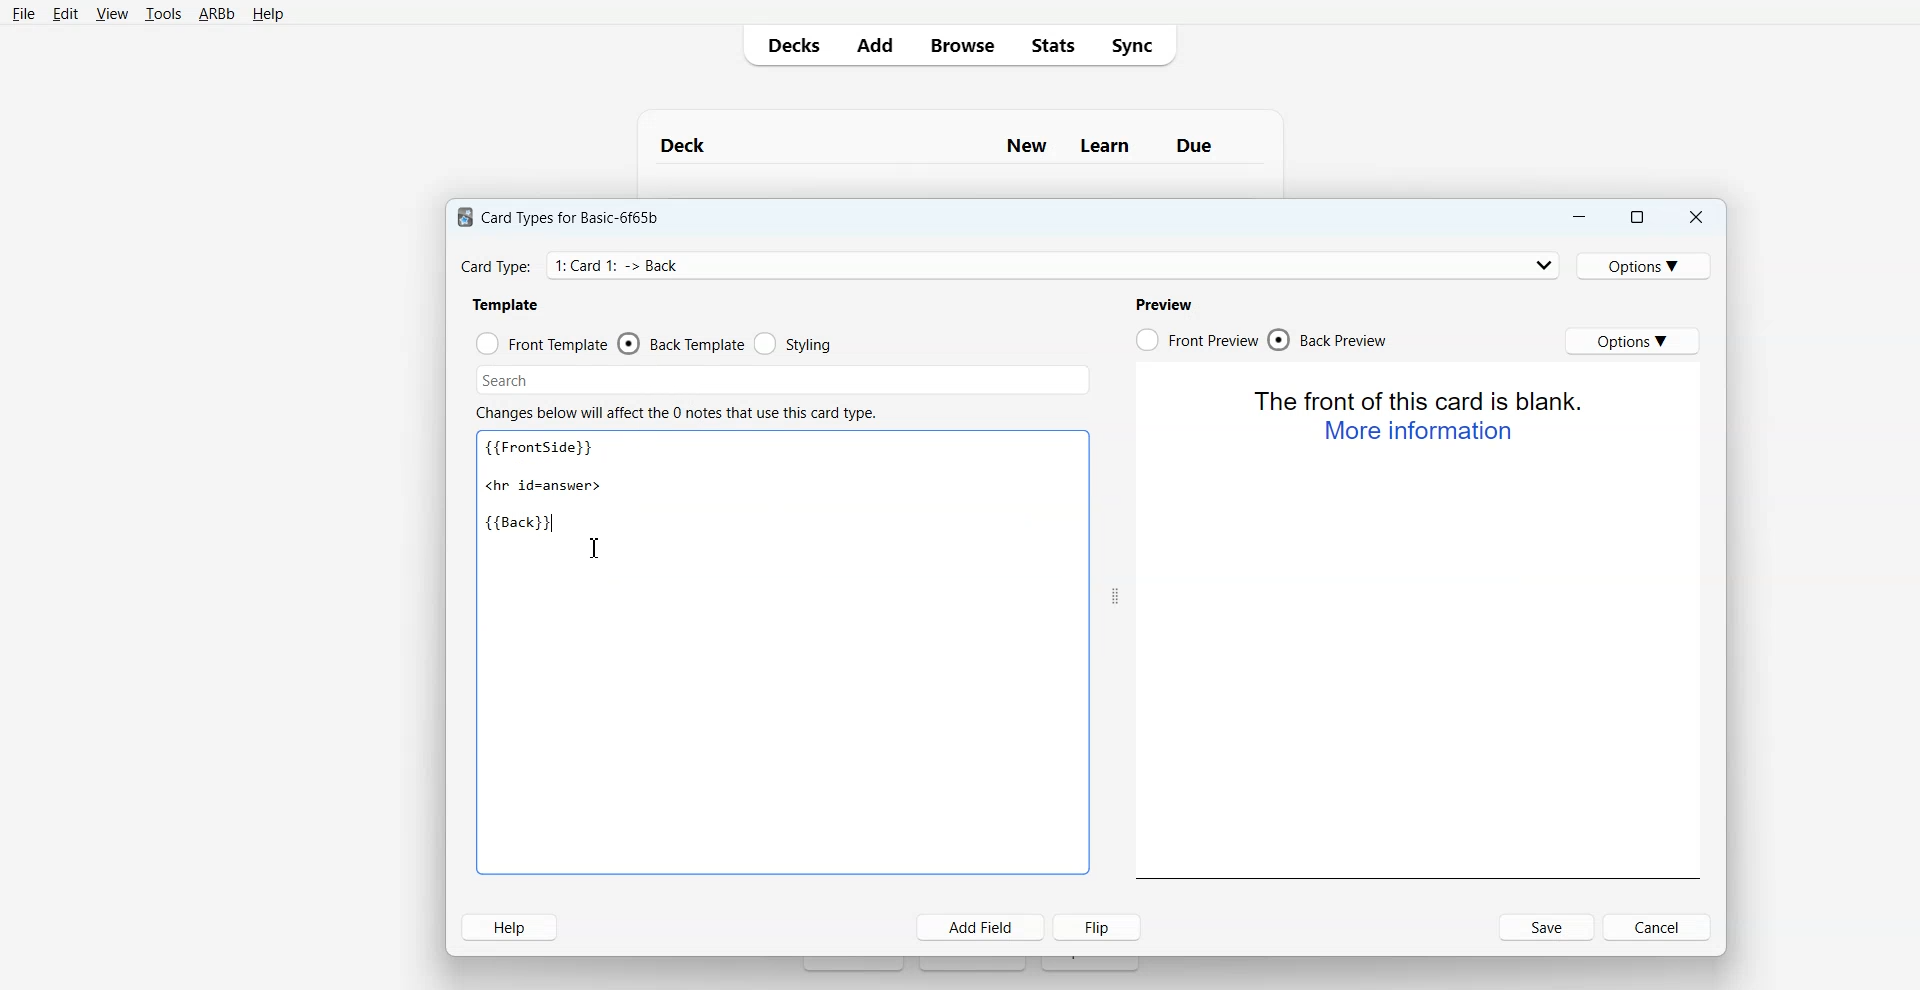 This screenshot has height=990, width=1920. What do you see at coordinates (779, 378) in the screenshot?
I see `Search Bar` at bounding box center [779, 378].